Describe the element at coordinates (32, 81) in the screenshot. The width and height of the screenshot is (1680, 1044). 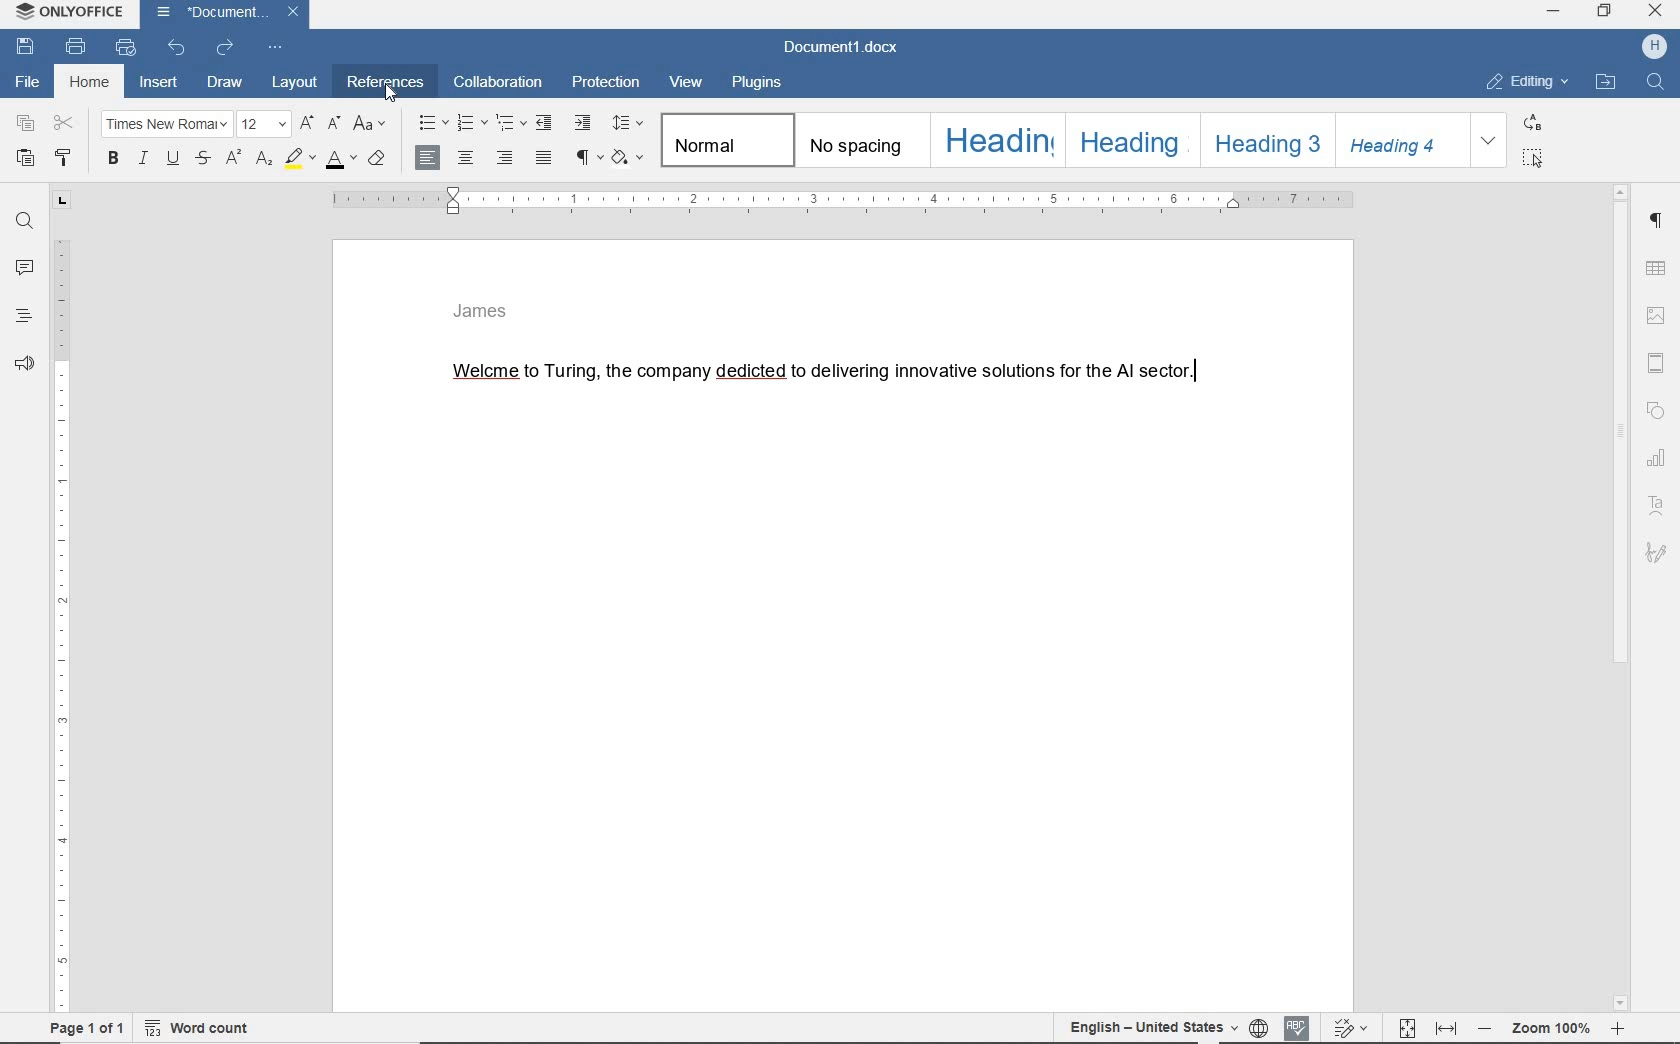
I see `file` at that location.